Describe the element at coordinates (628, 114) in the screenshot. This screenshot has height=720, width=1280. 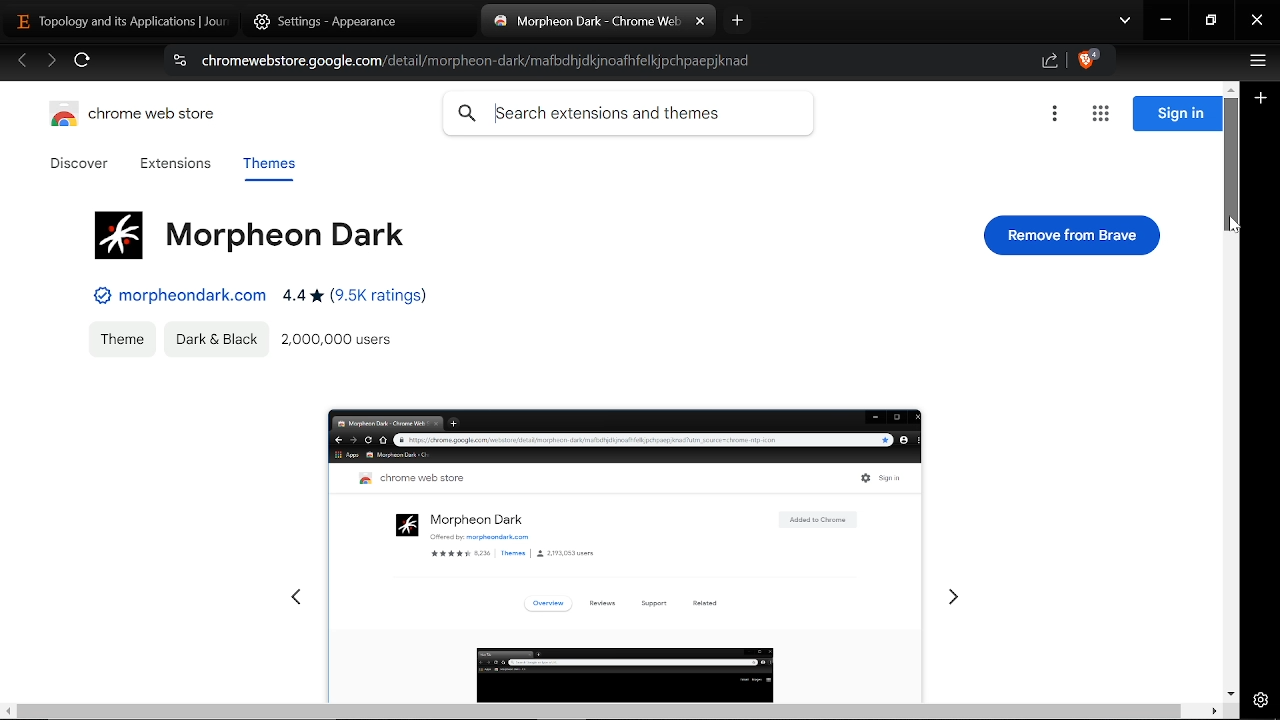
I see `Search extensions and themes` at that location.